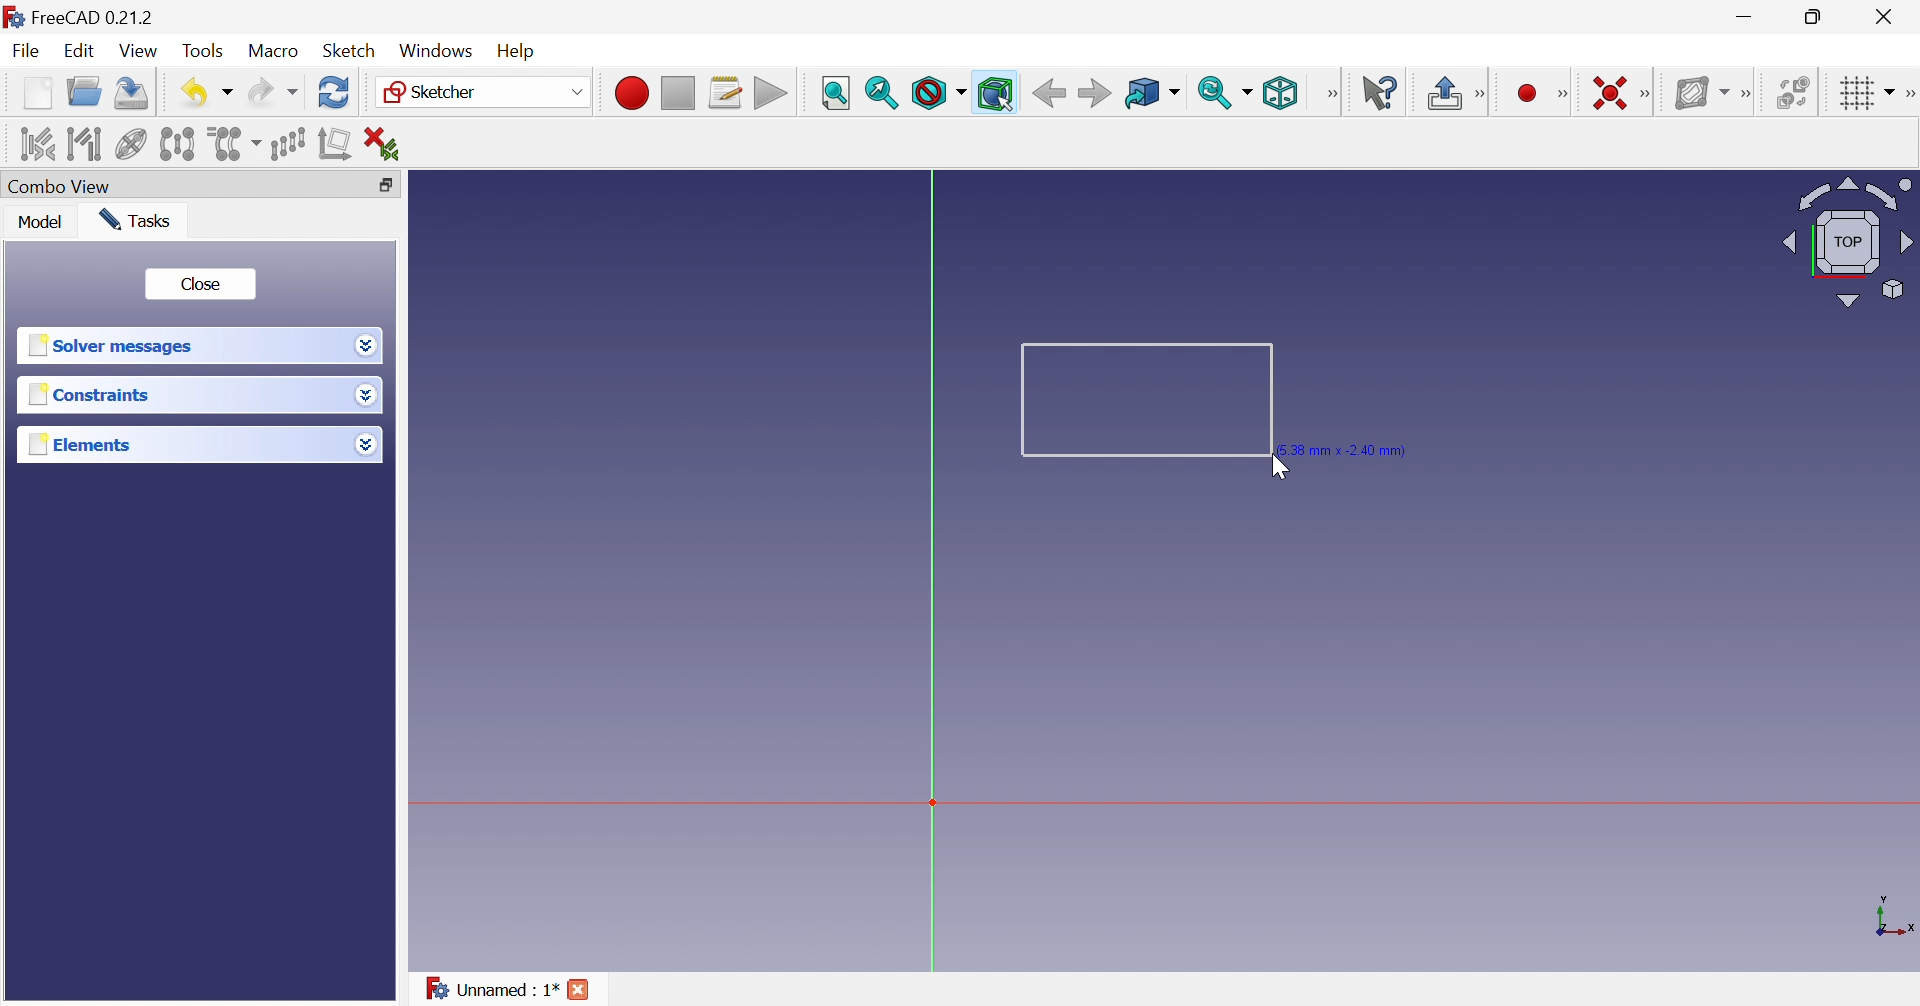  I want to click on Back, so click(1049, 94).